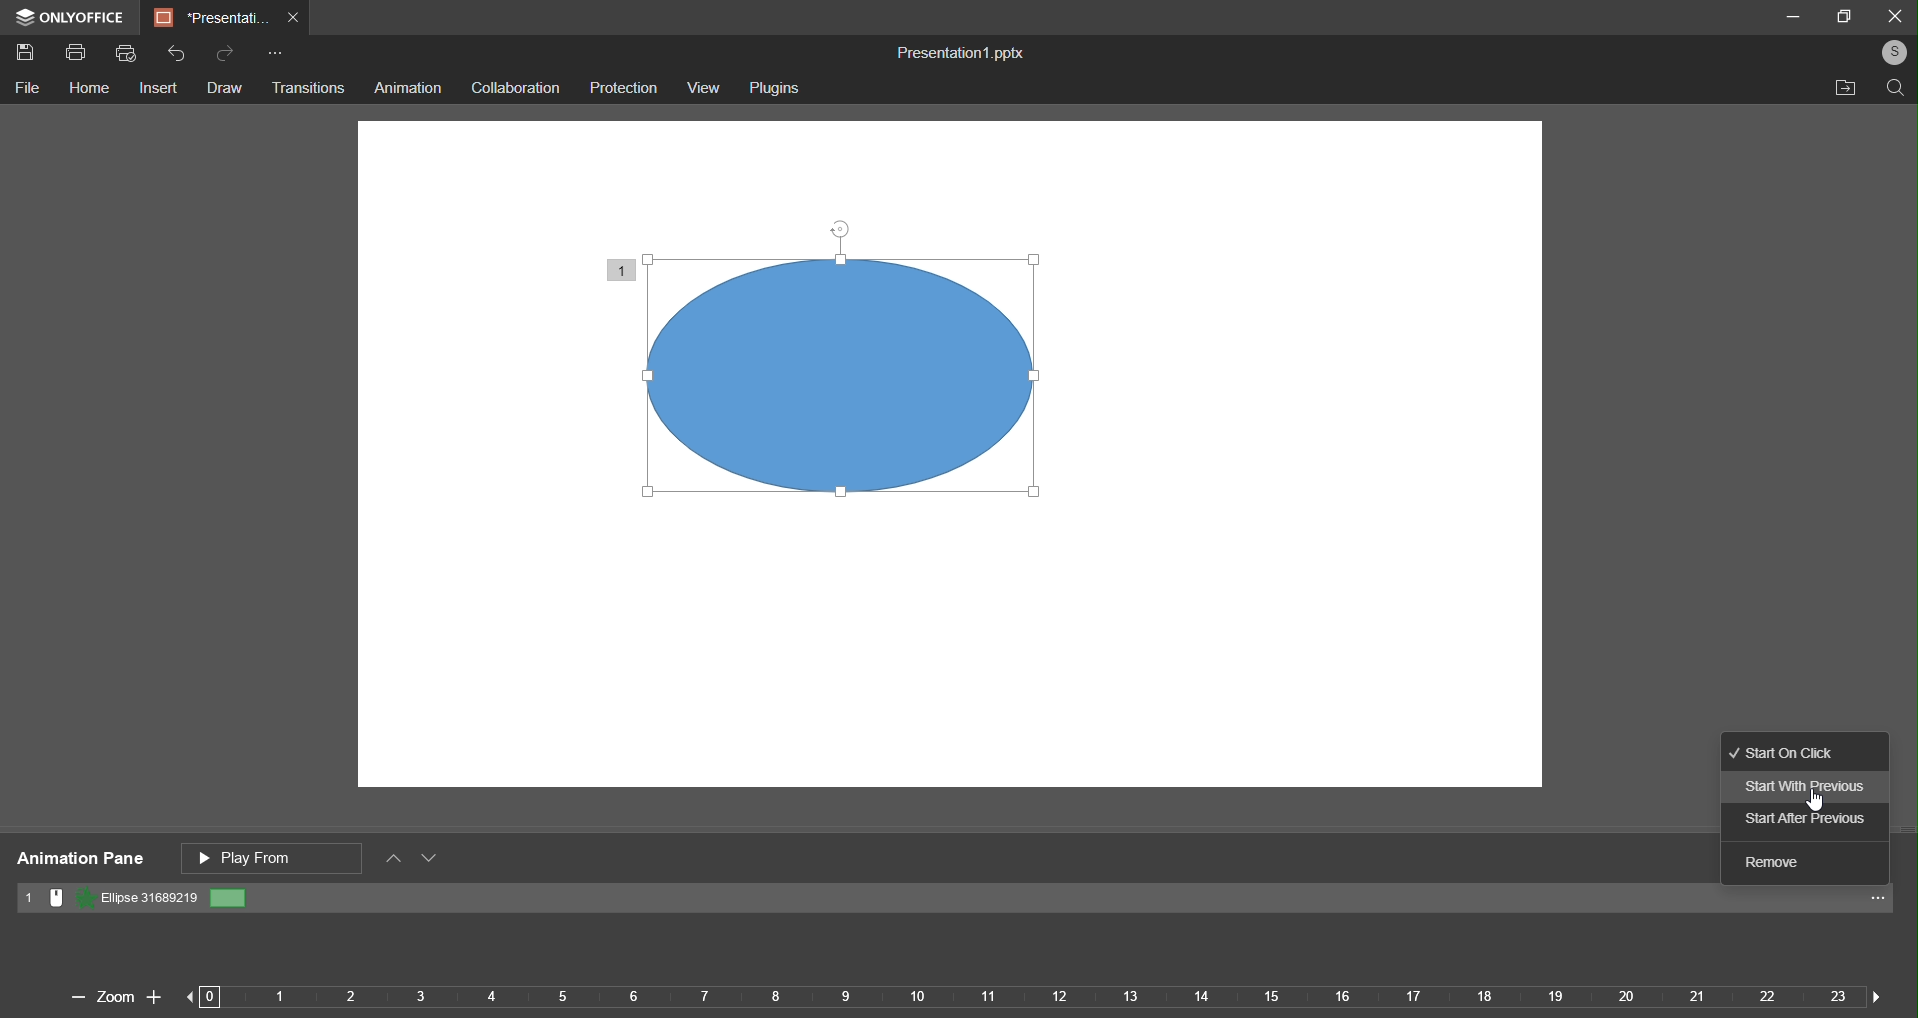 Image resolution: width=1918 pixels, height=1018 pixels. What do you see at coordinates (1036, 998) in the screenshot?
I see `Timeline` at bounding box center [1036, 998].